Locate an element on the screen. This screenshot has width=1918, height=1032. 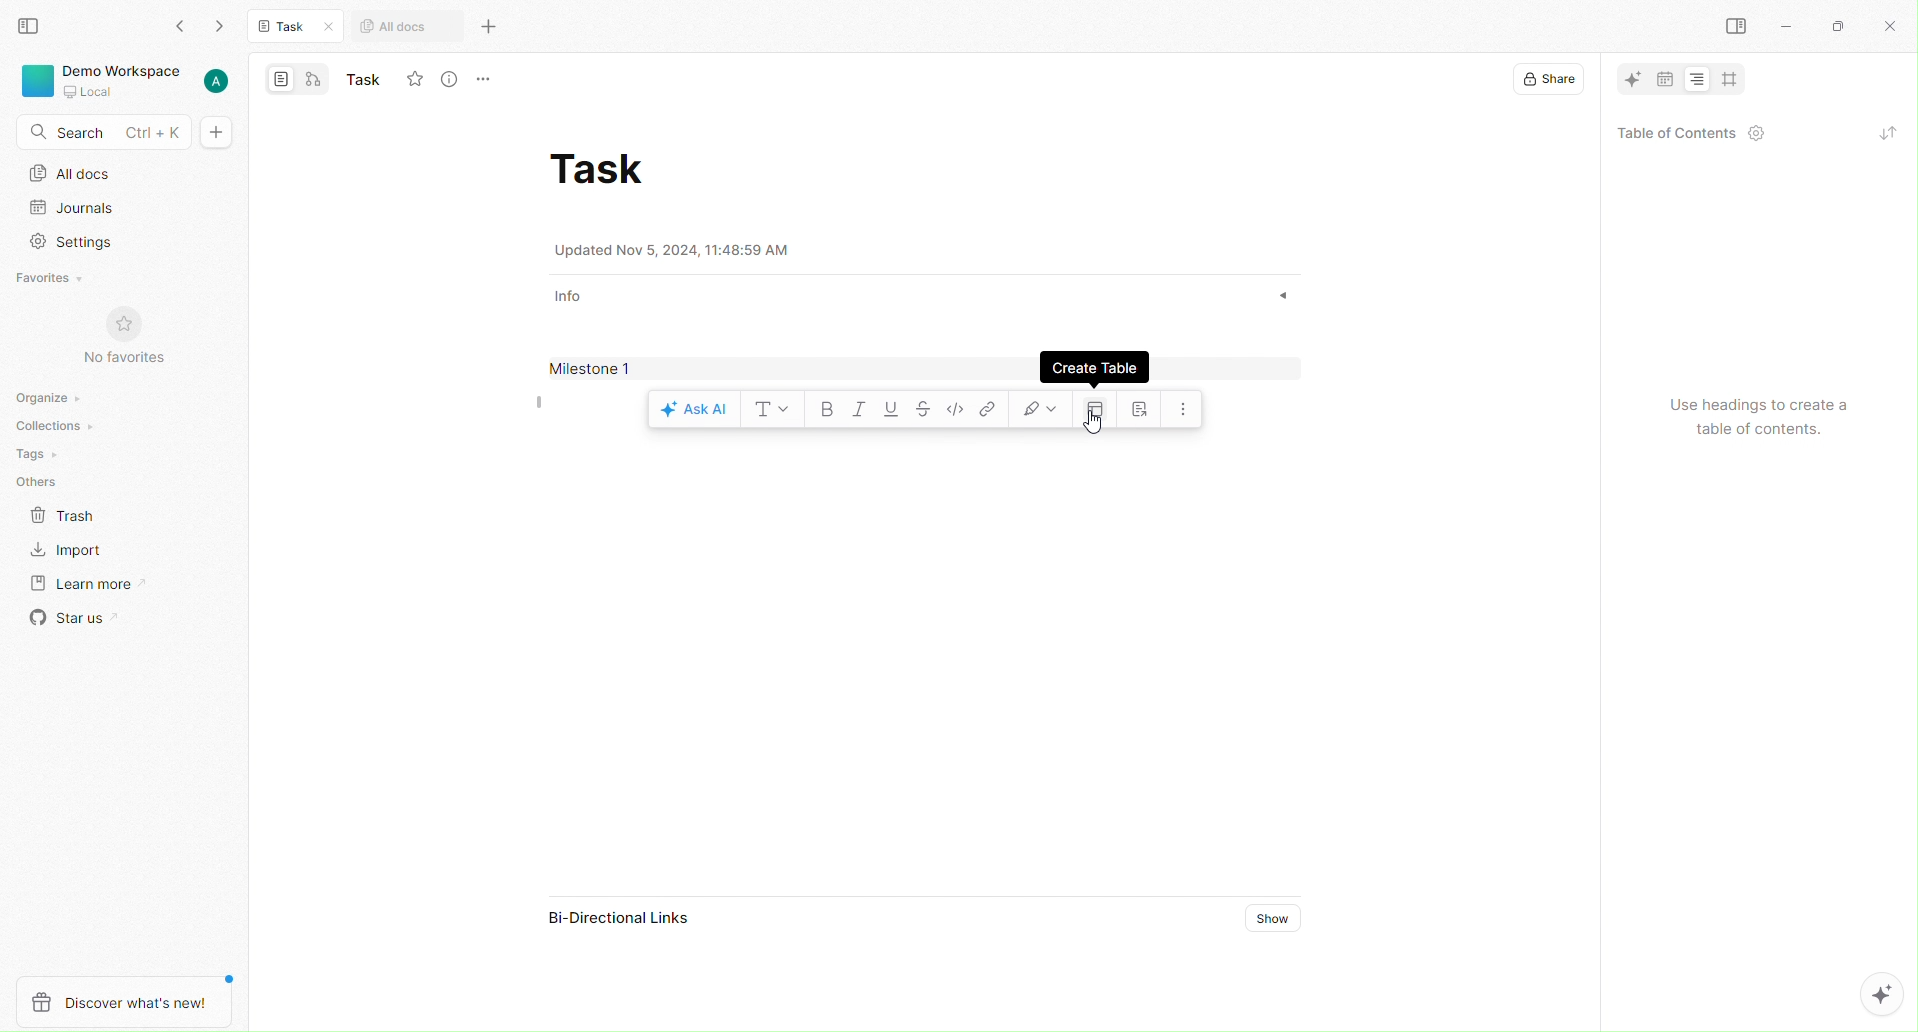
Underline is located at coordinates (889, 411).